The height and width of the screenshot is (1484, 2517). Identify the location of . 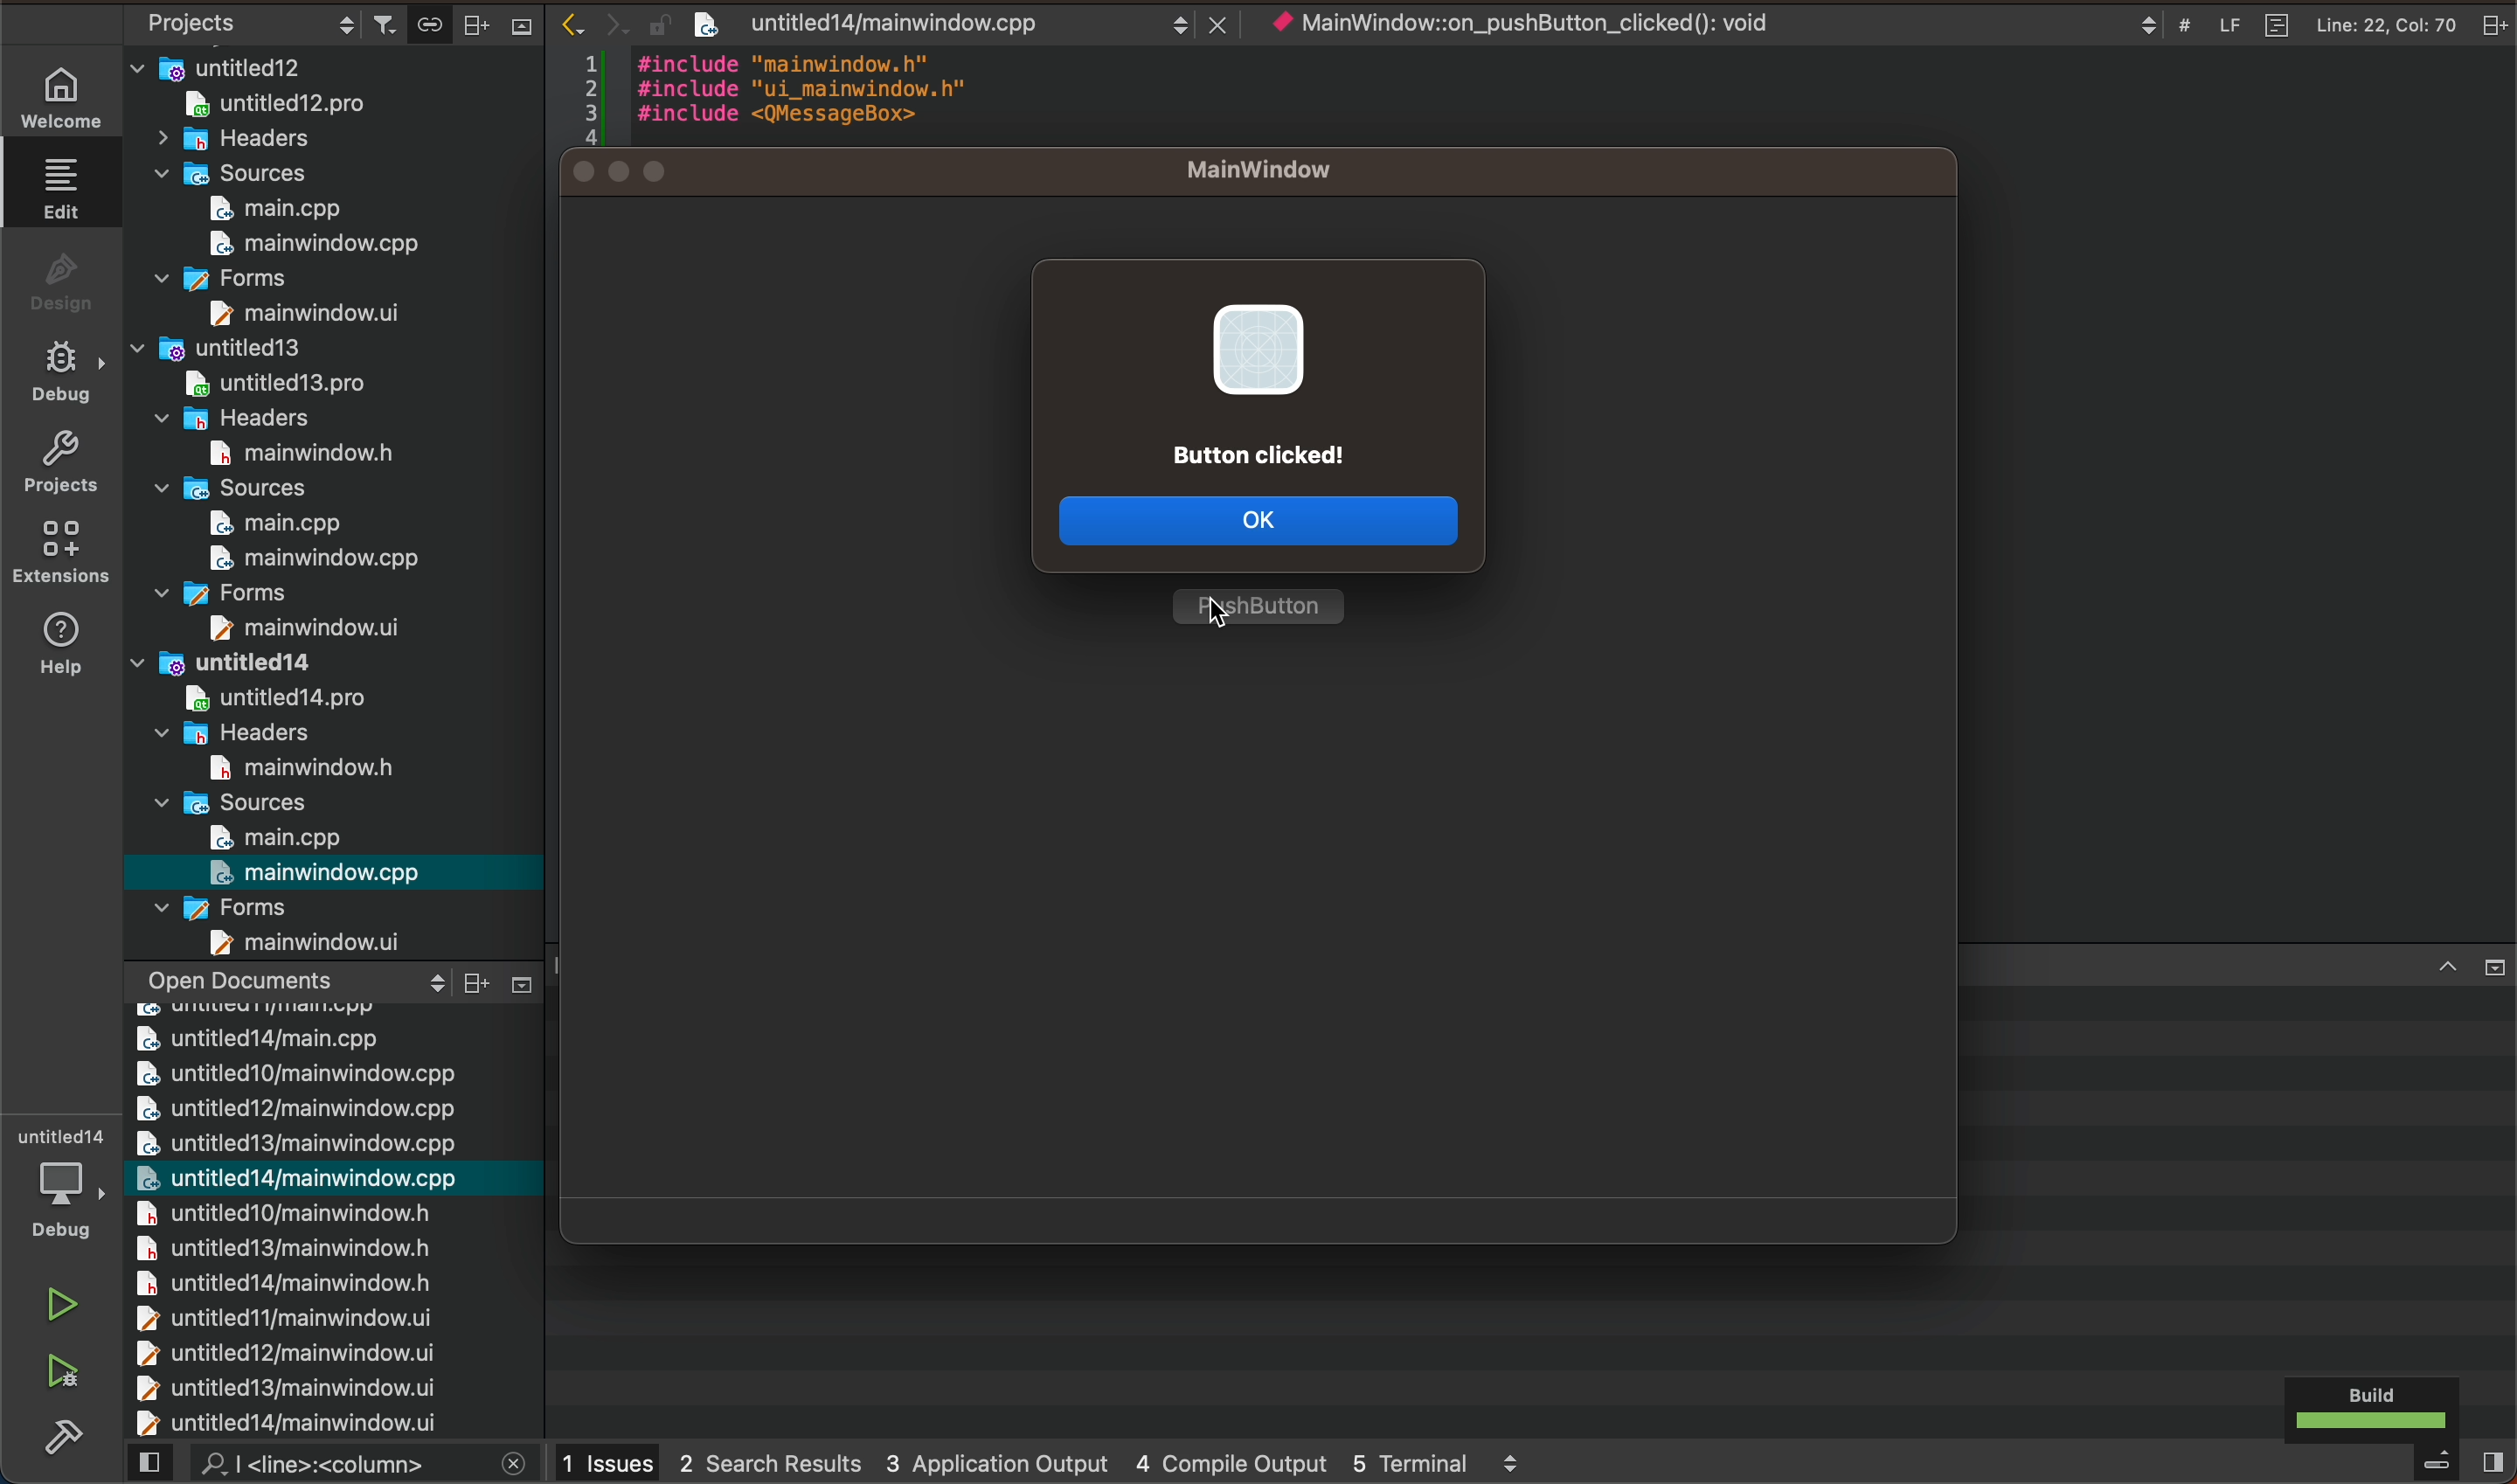
(658, 167).